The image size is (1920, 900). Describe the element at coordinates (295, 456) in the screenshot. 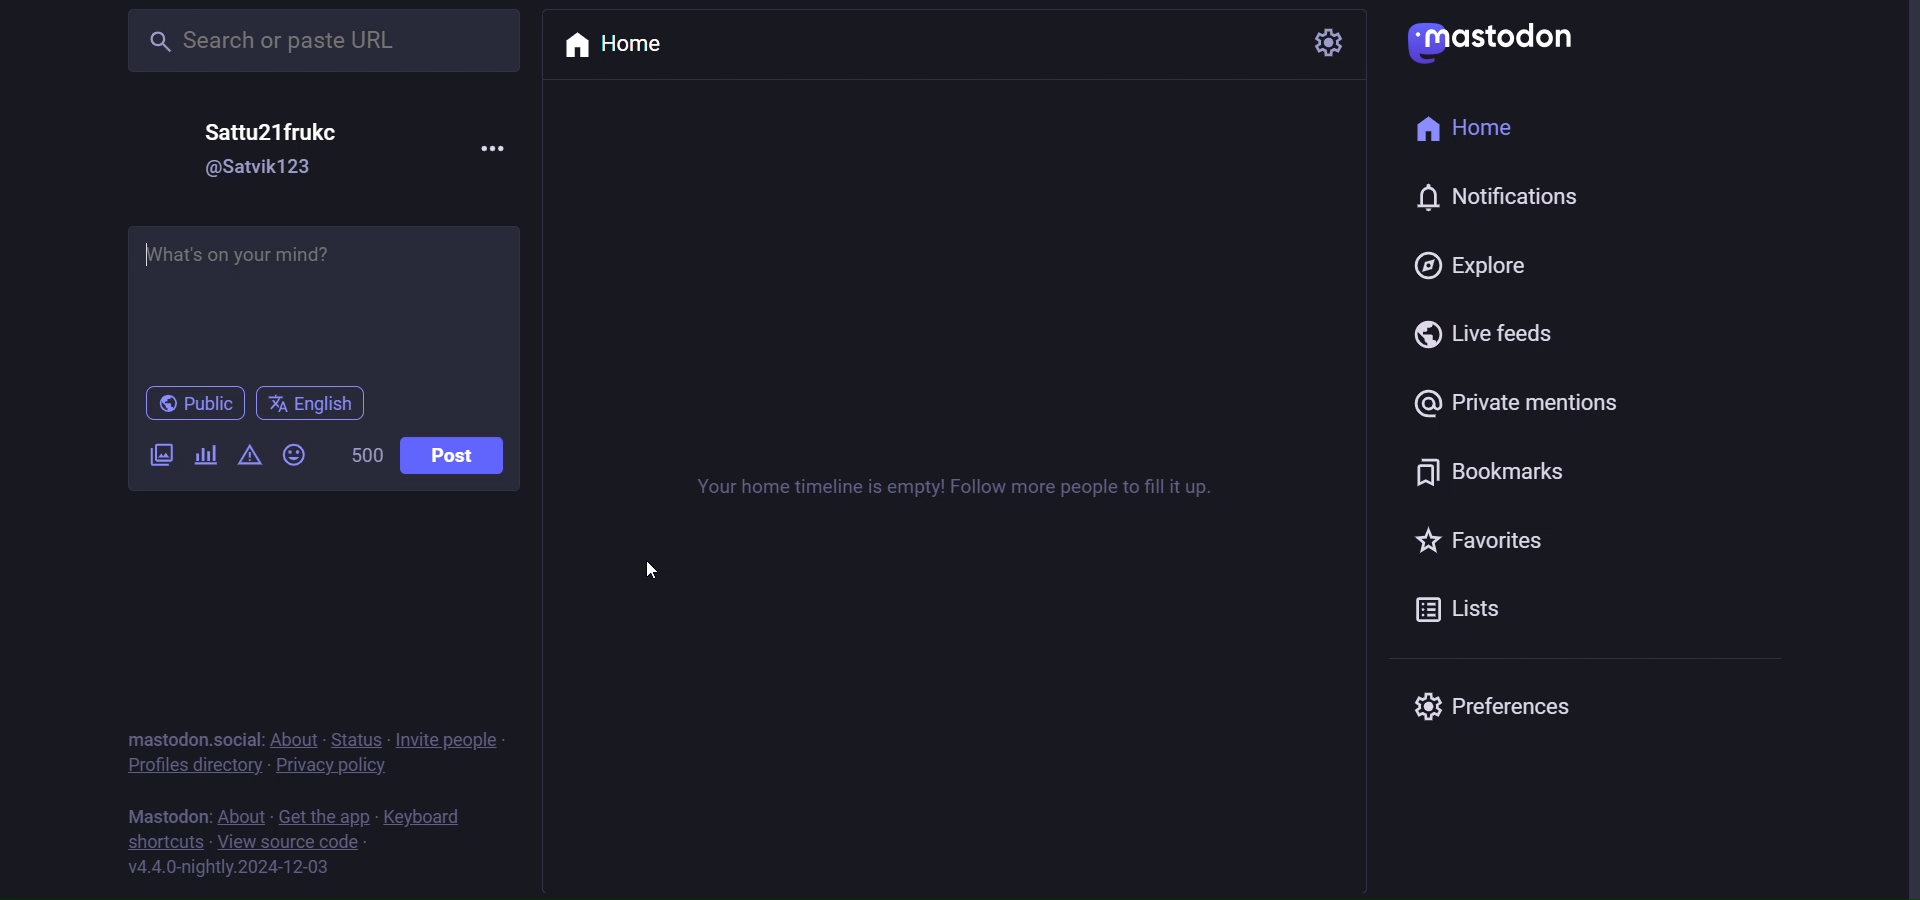

I see `emoji` at that location.